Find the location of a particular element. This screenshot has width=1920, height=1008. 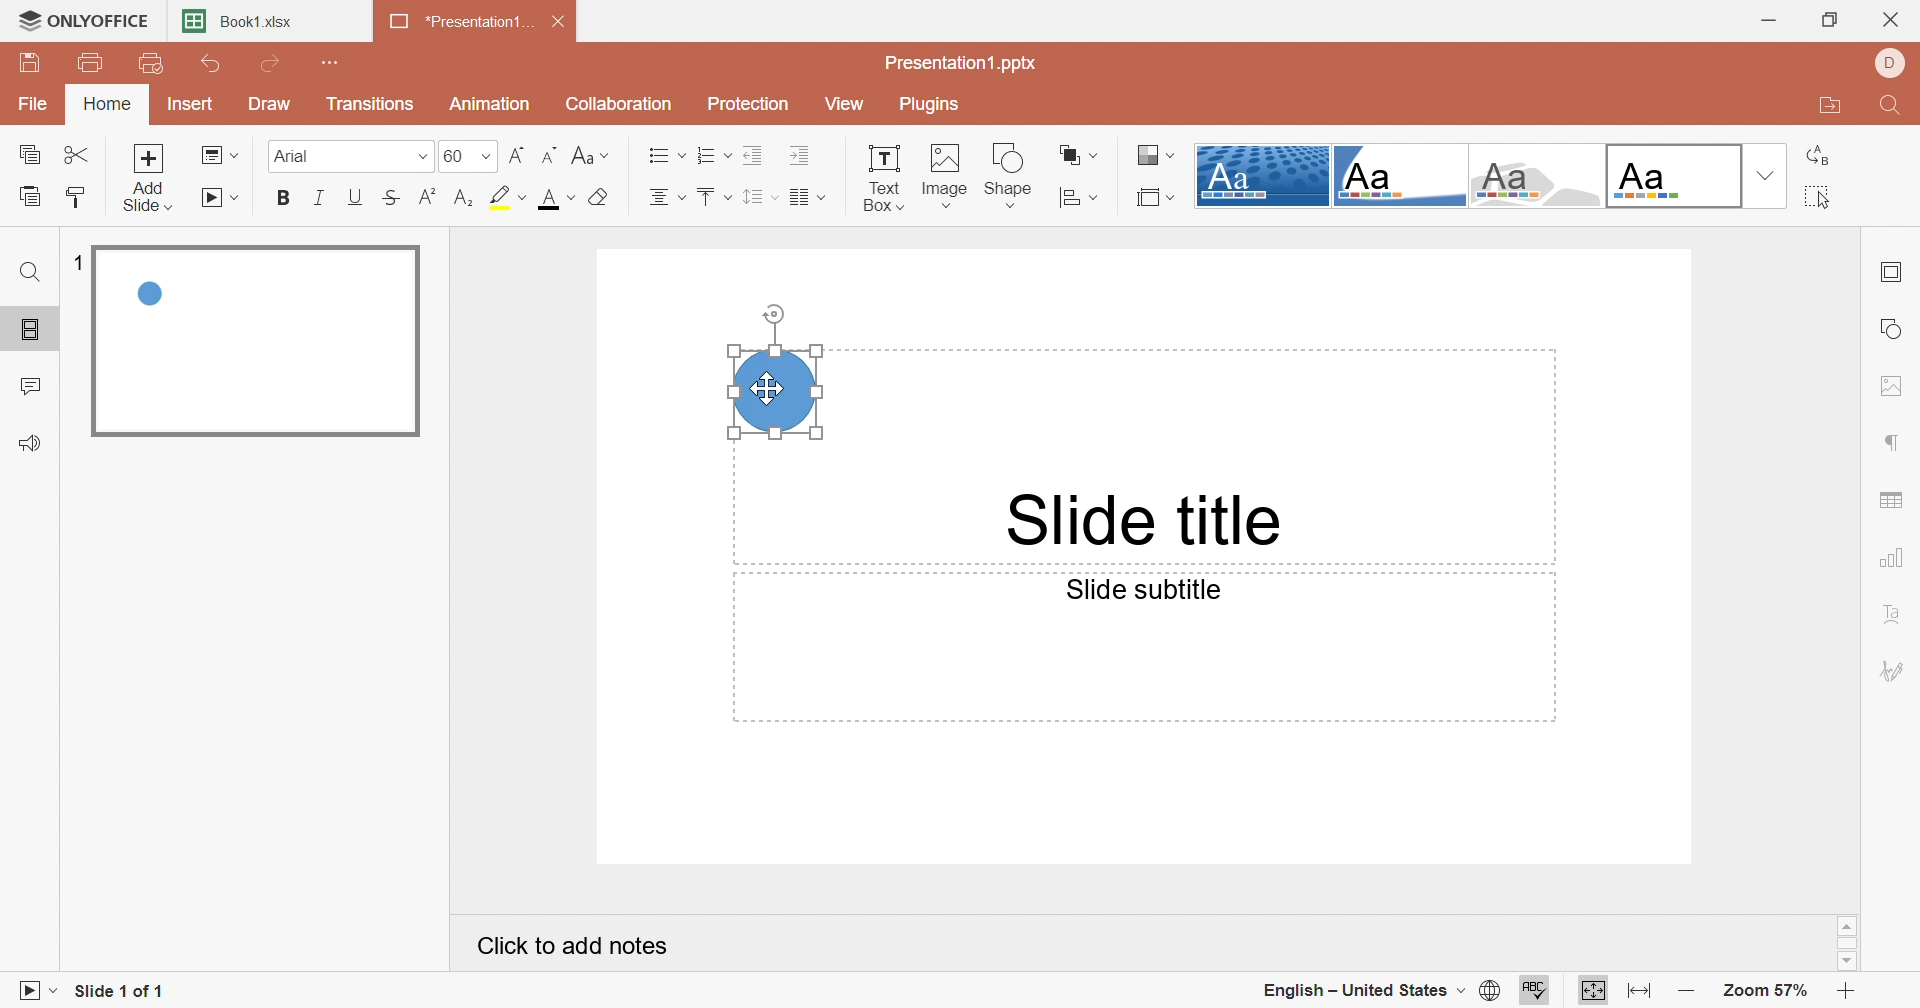

Slide subtitle is located at coordinates (1147, 589).